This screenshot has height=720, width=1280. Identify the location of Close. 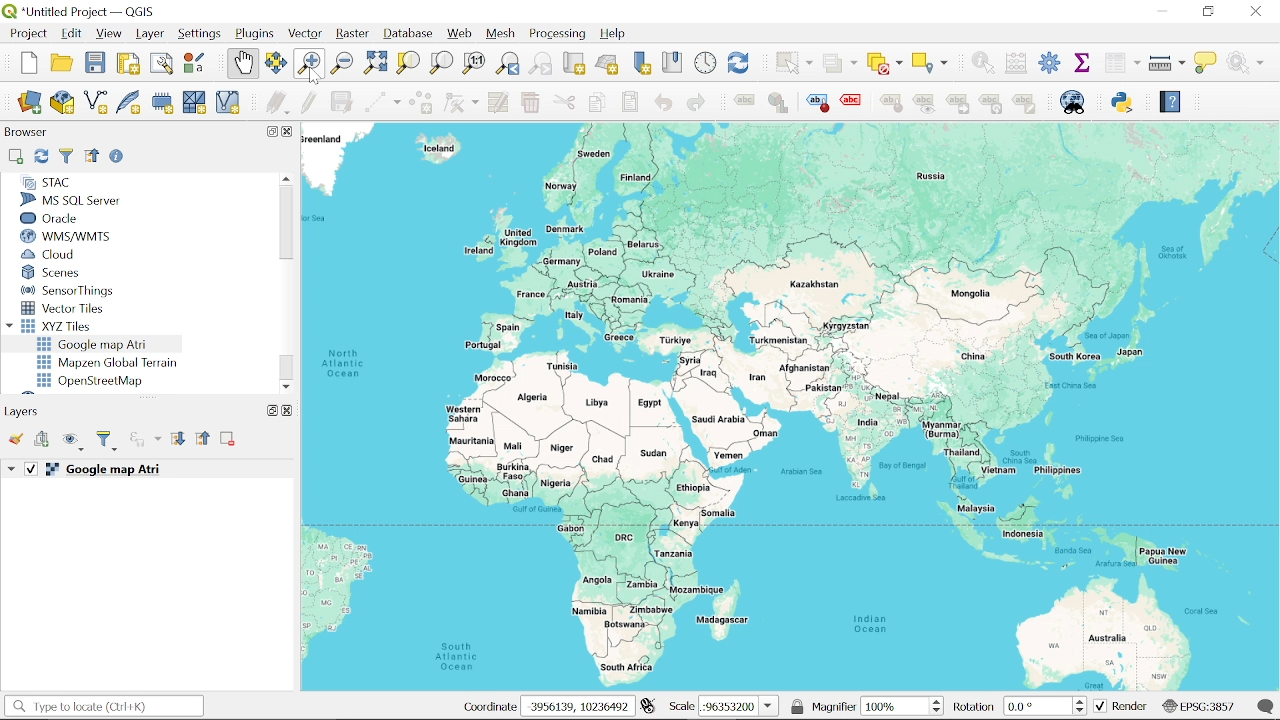
(1257, 12).